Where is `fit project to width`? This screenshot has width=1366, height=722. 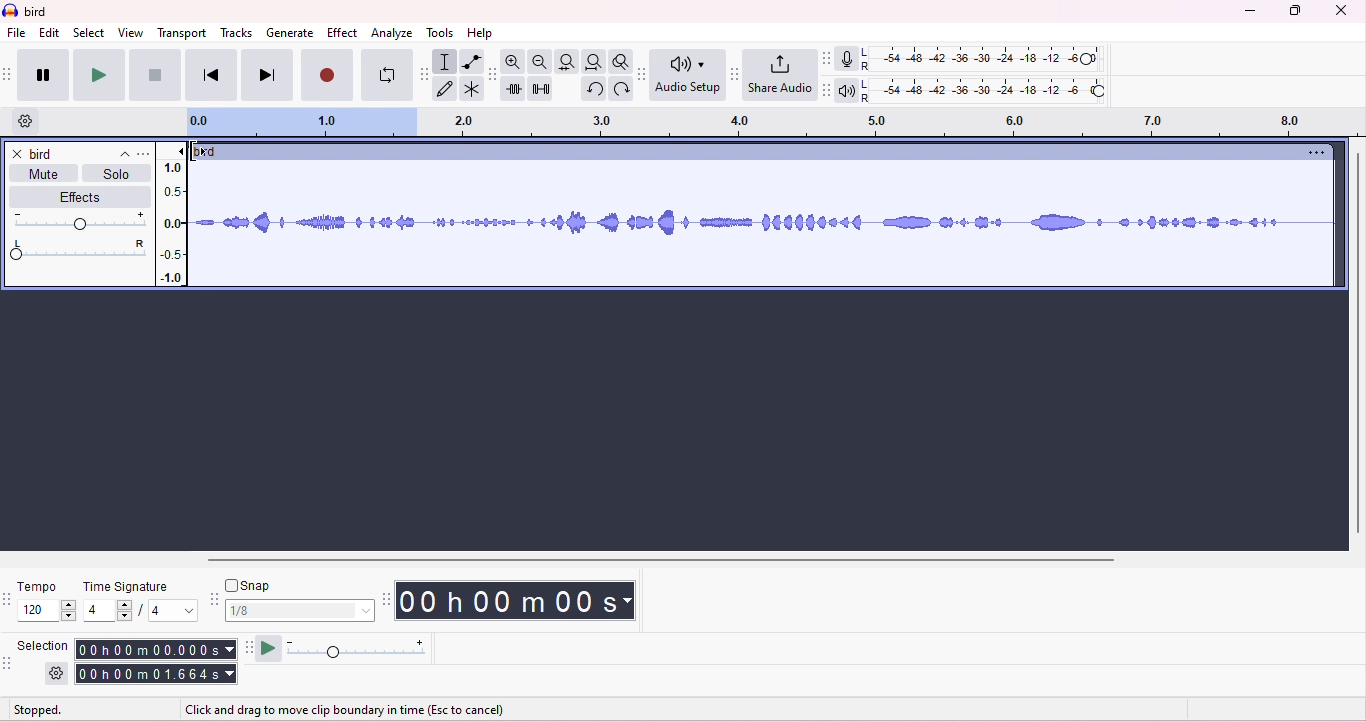
fit project to width is located at coordinates (593, 63).